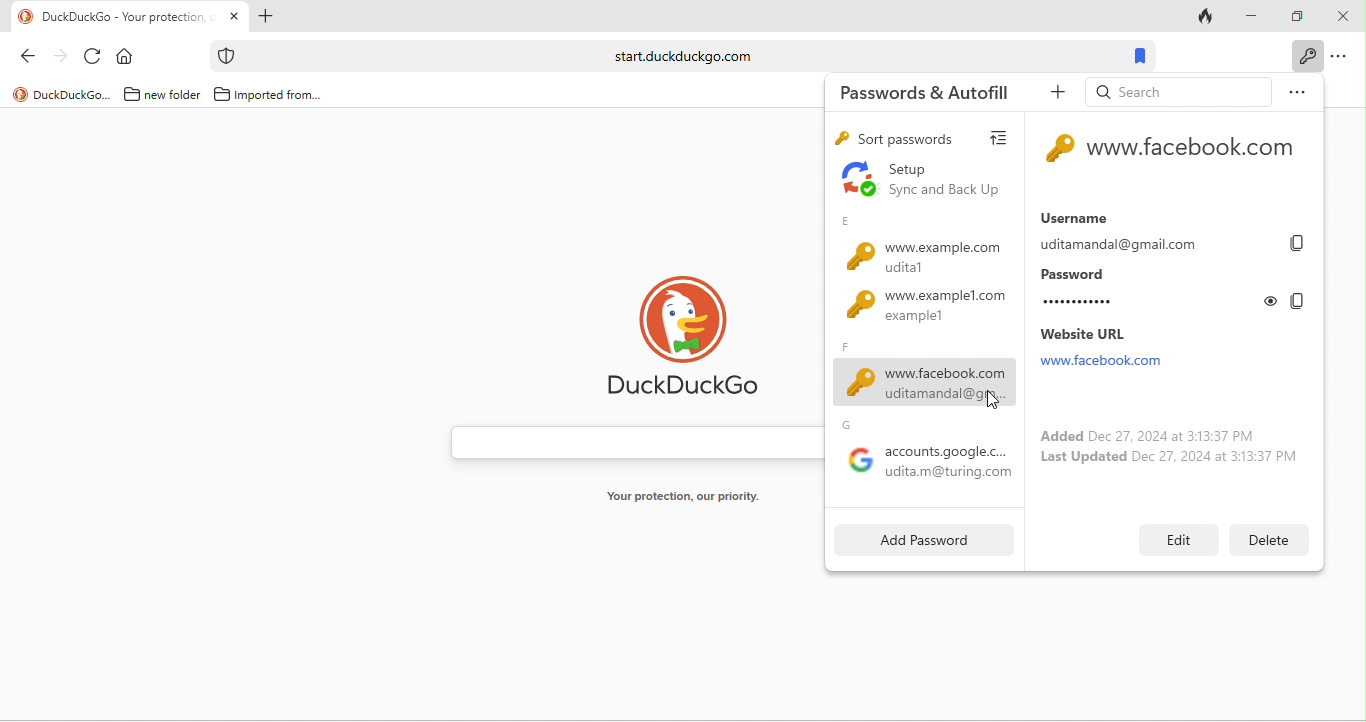  What do you see at coordinates (62, 60) in the screenshot?
I see `forward` at bounding box center [62, 60].